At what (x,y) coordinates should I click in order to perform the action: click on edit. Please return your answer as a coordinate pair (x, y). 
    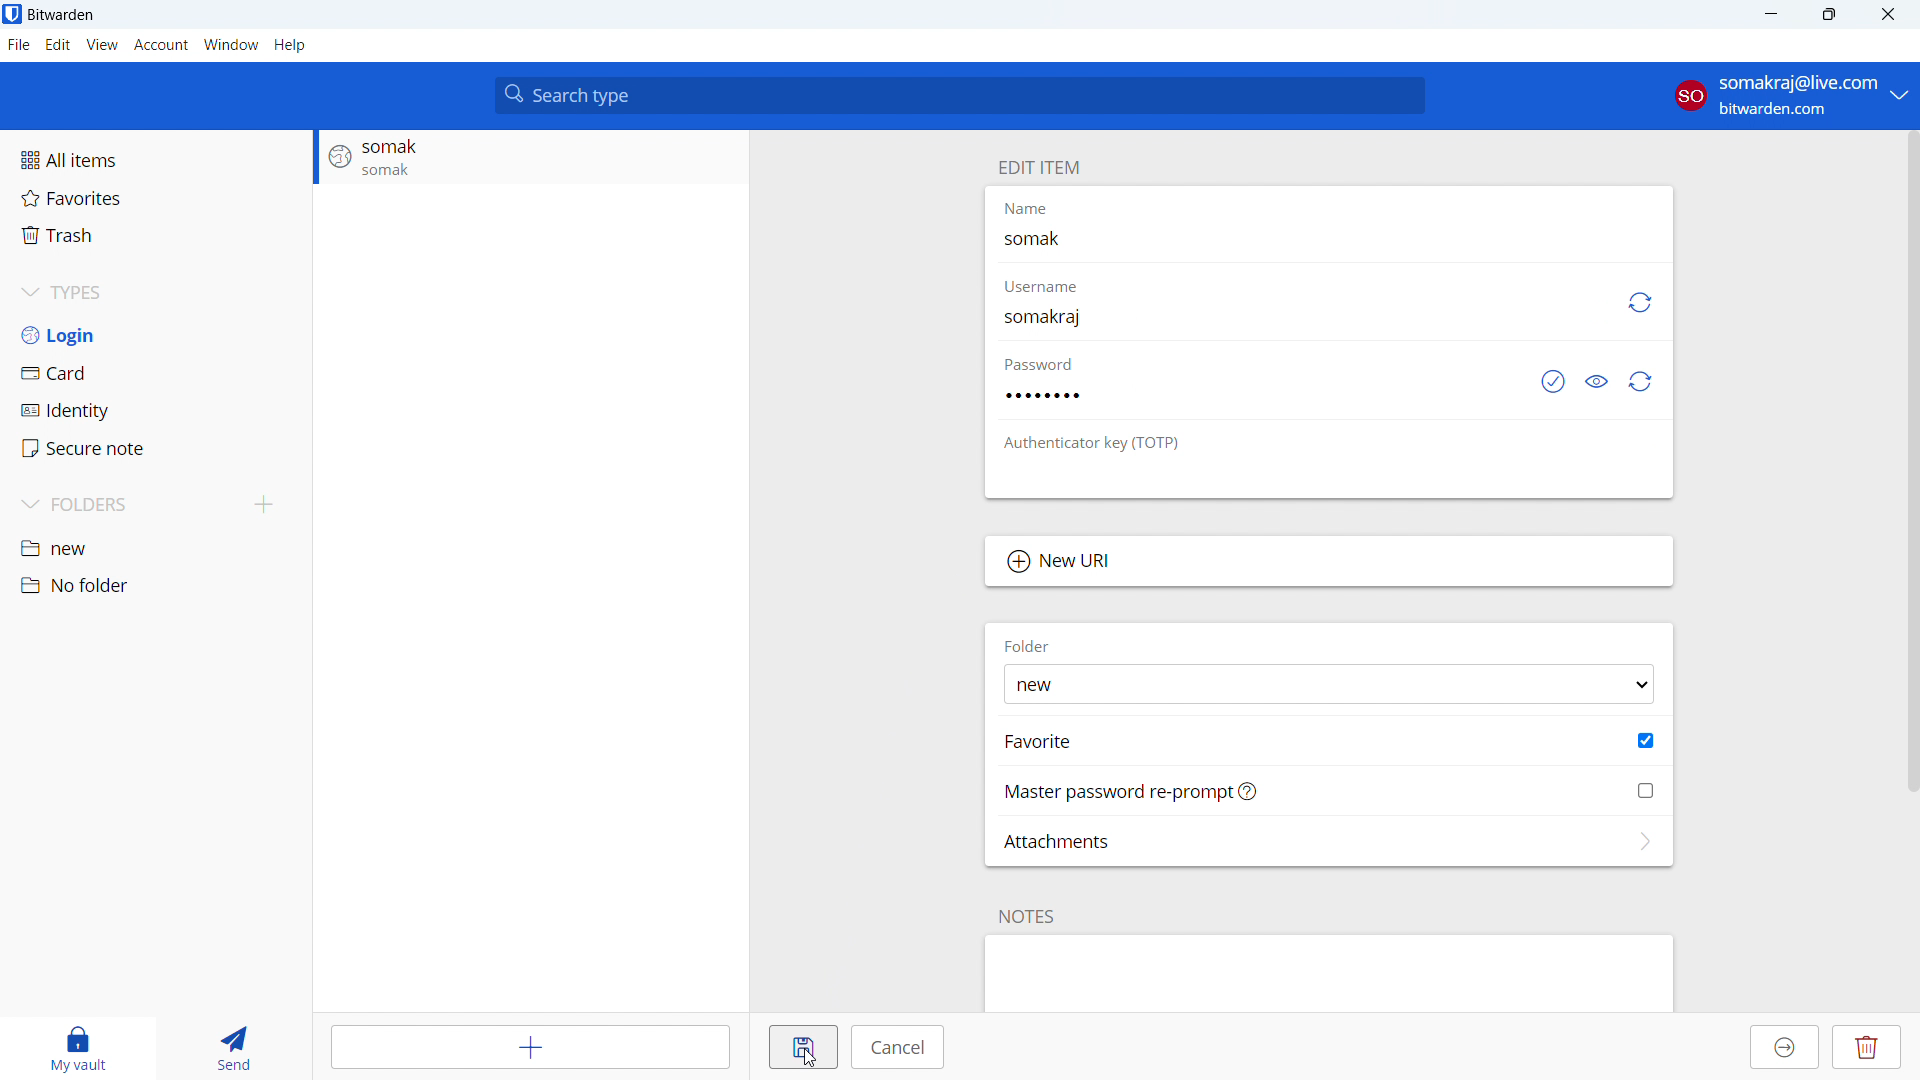
    Looking at the image, I should click on (57, 45).